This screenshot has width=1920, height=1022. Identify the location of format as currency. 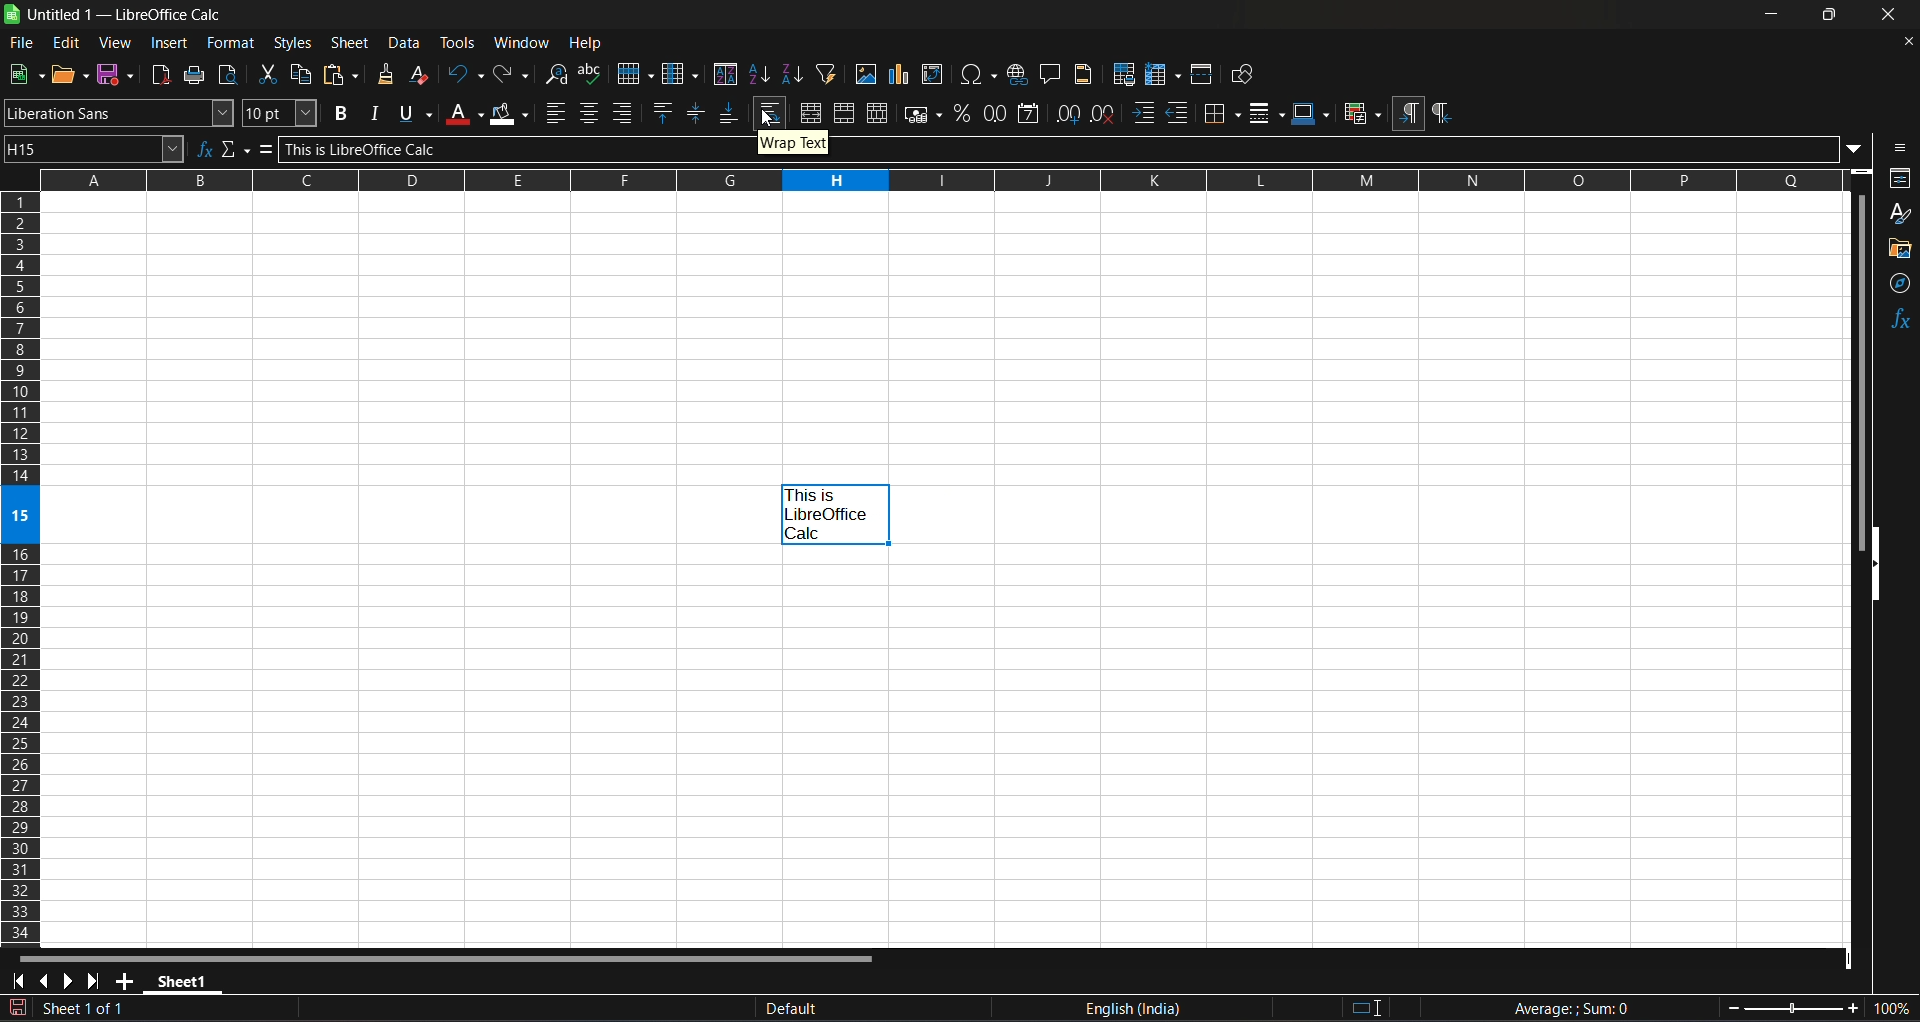
(920, 114).